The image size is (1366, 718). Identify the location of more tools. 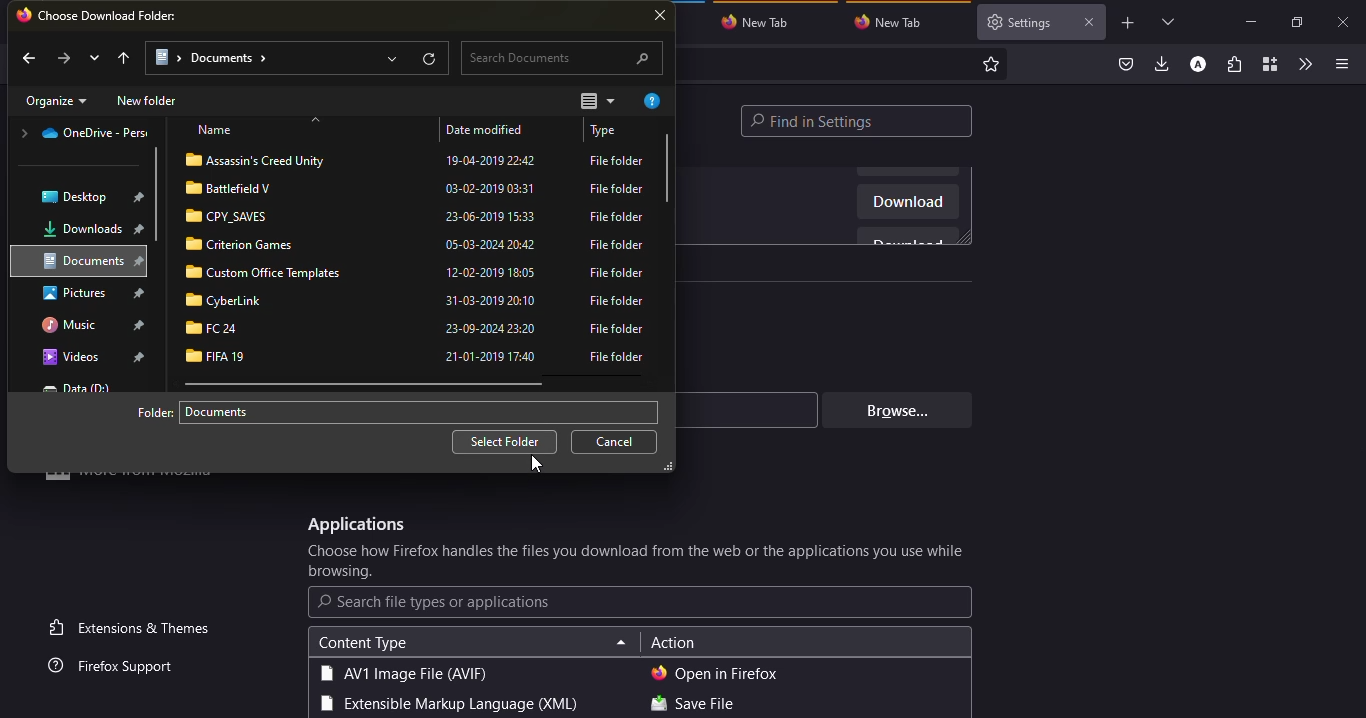
(1304, 64).